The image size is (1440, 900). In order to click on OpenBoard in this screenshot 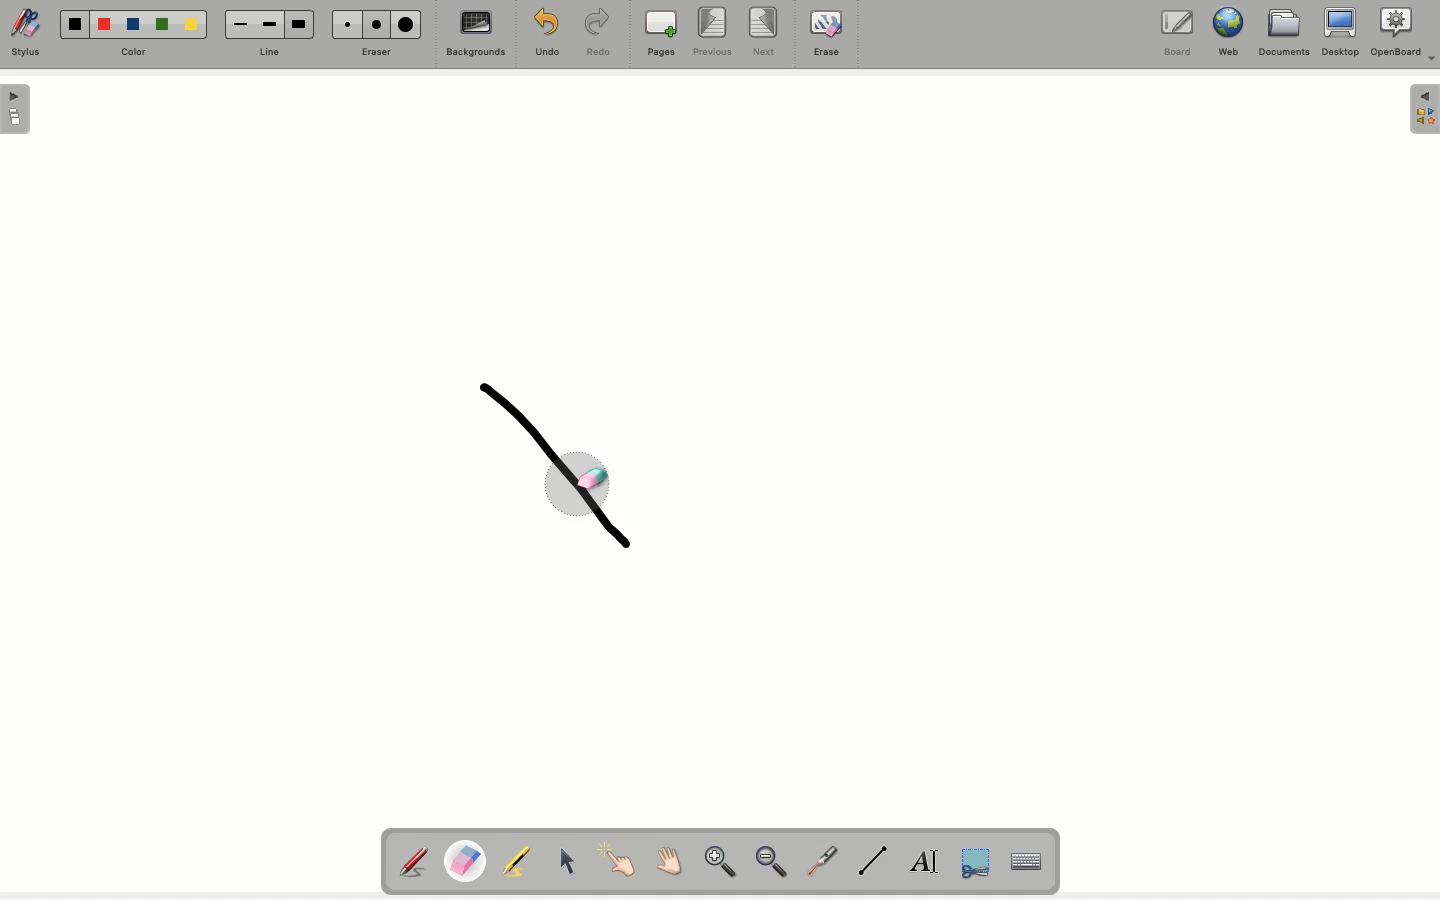, I will do `click(1405, 34)`.